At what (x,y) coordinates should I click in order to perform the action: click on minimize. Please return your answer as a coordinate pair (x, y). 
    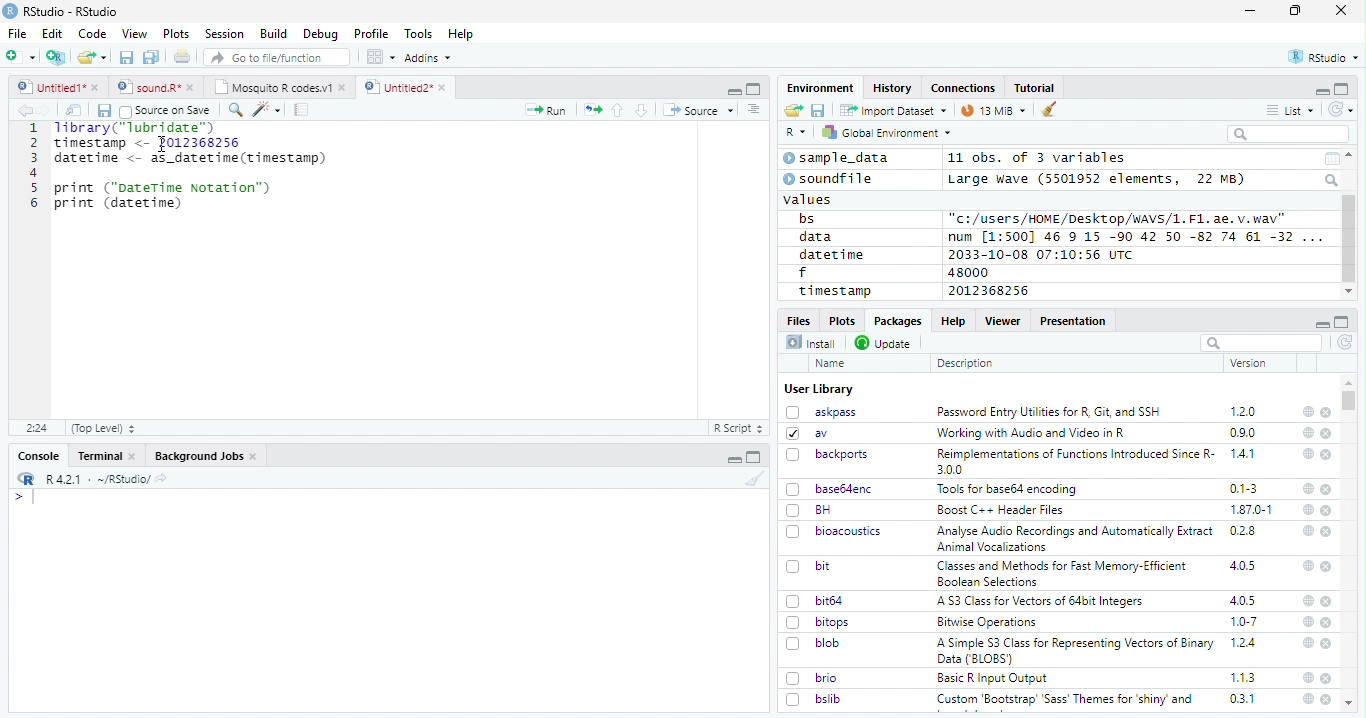
    Looking at the image, I should click on (736, 457).